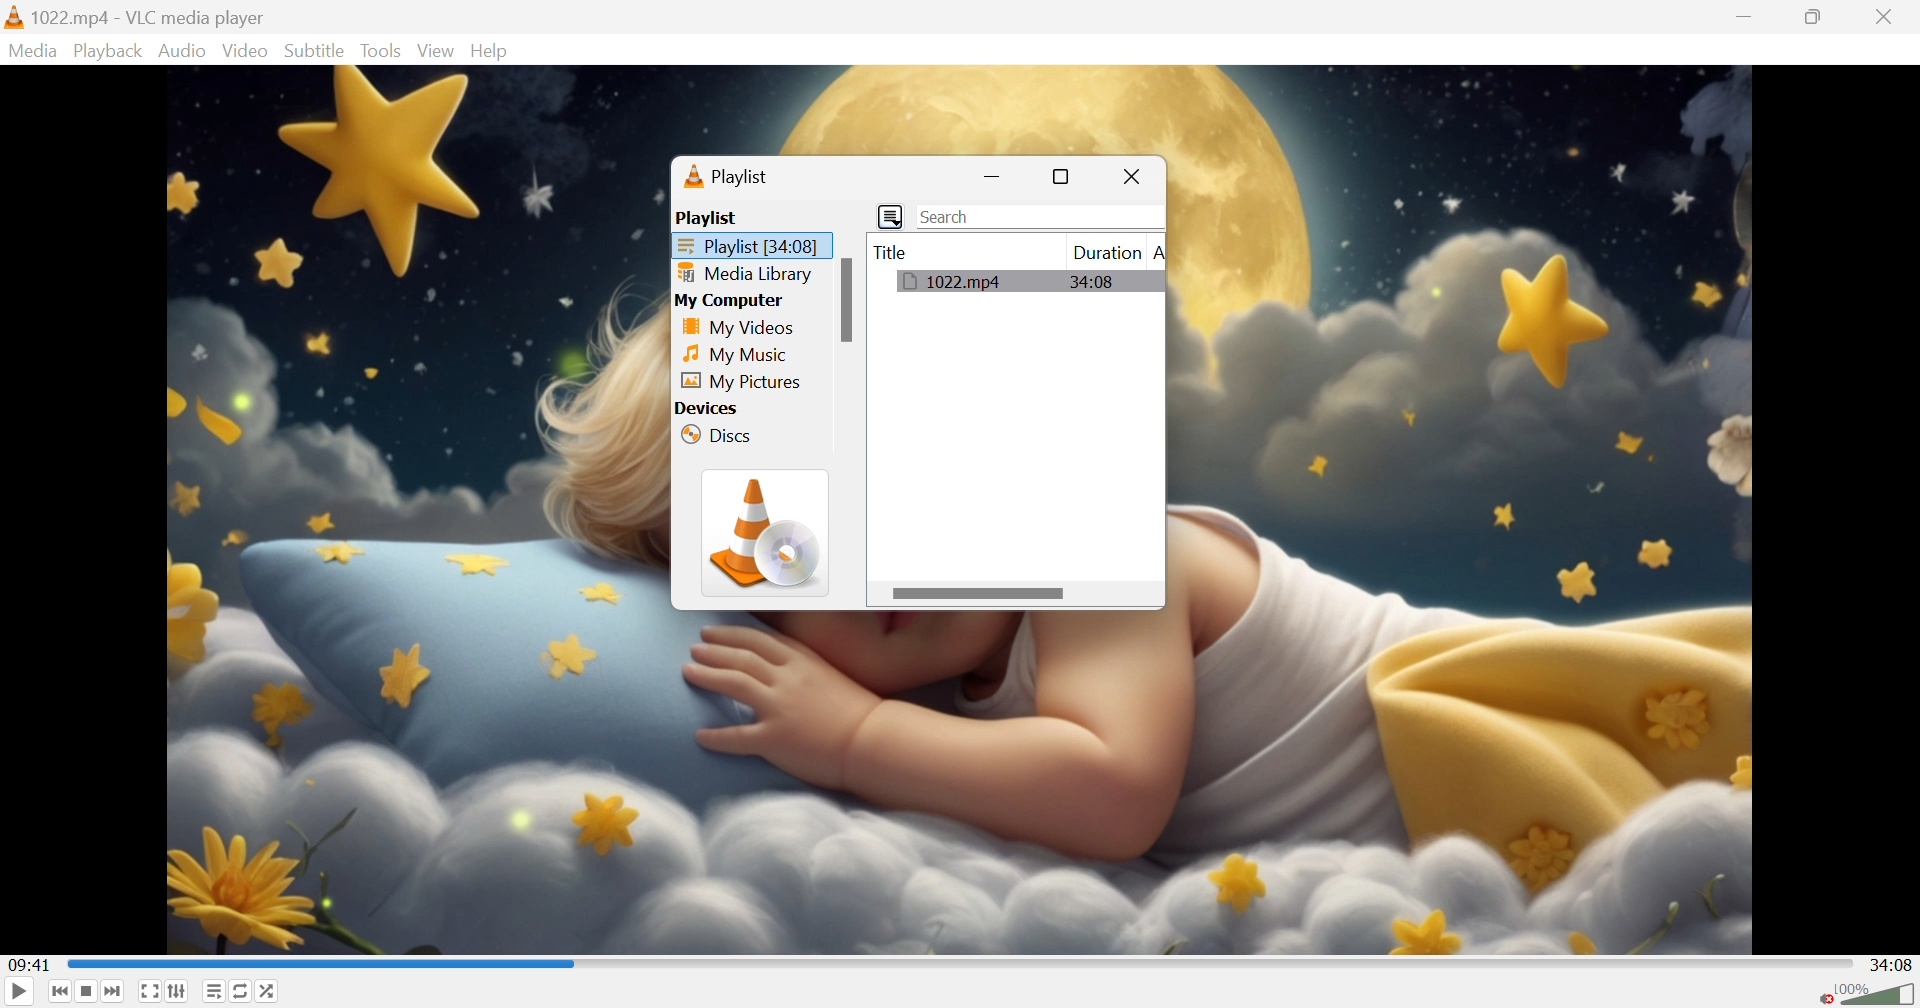 The width and height of the screenshot is (1920, 1008). I want to click on Audio, so click(183, 51).